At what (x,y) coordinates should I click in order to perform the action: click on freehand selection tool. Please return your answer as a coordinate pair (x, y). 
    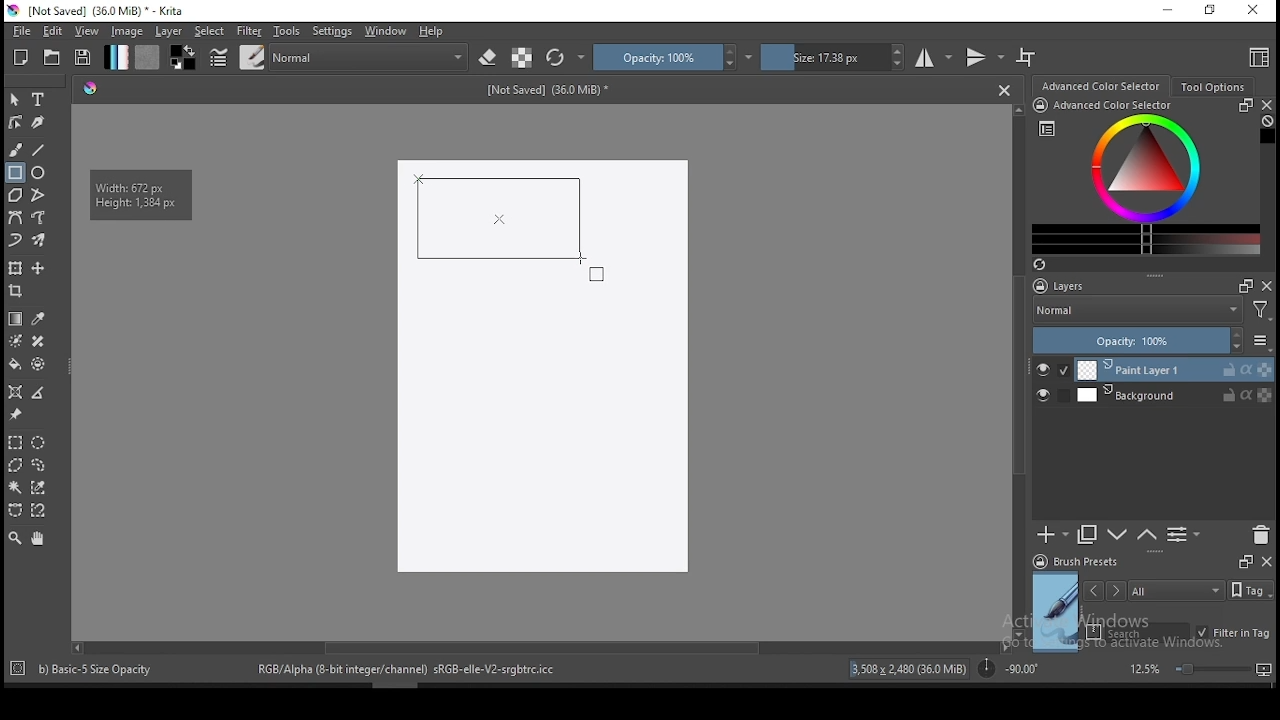
    Looking at the image, I should click on (39, 465).